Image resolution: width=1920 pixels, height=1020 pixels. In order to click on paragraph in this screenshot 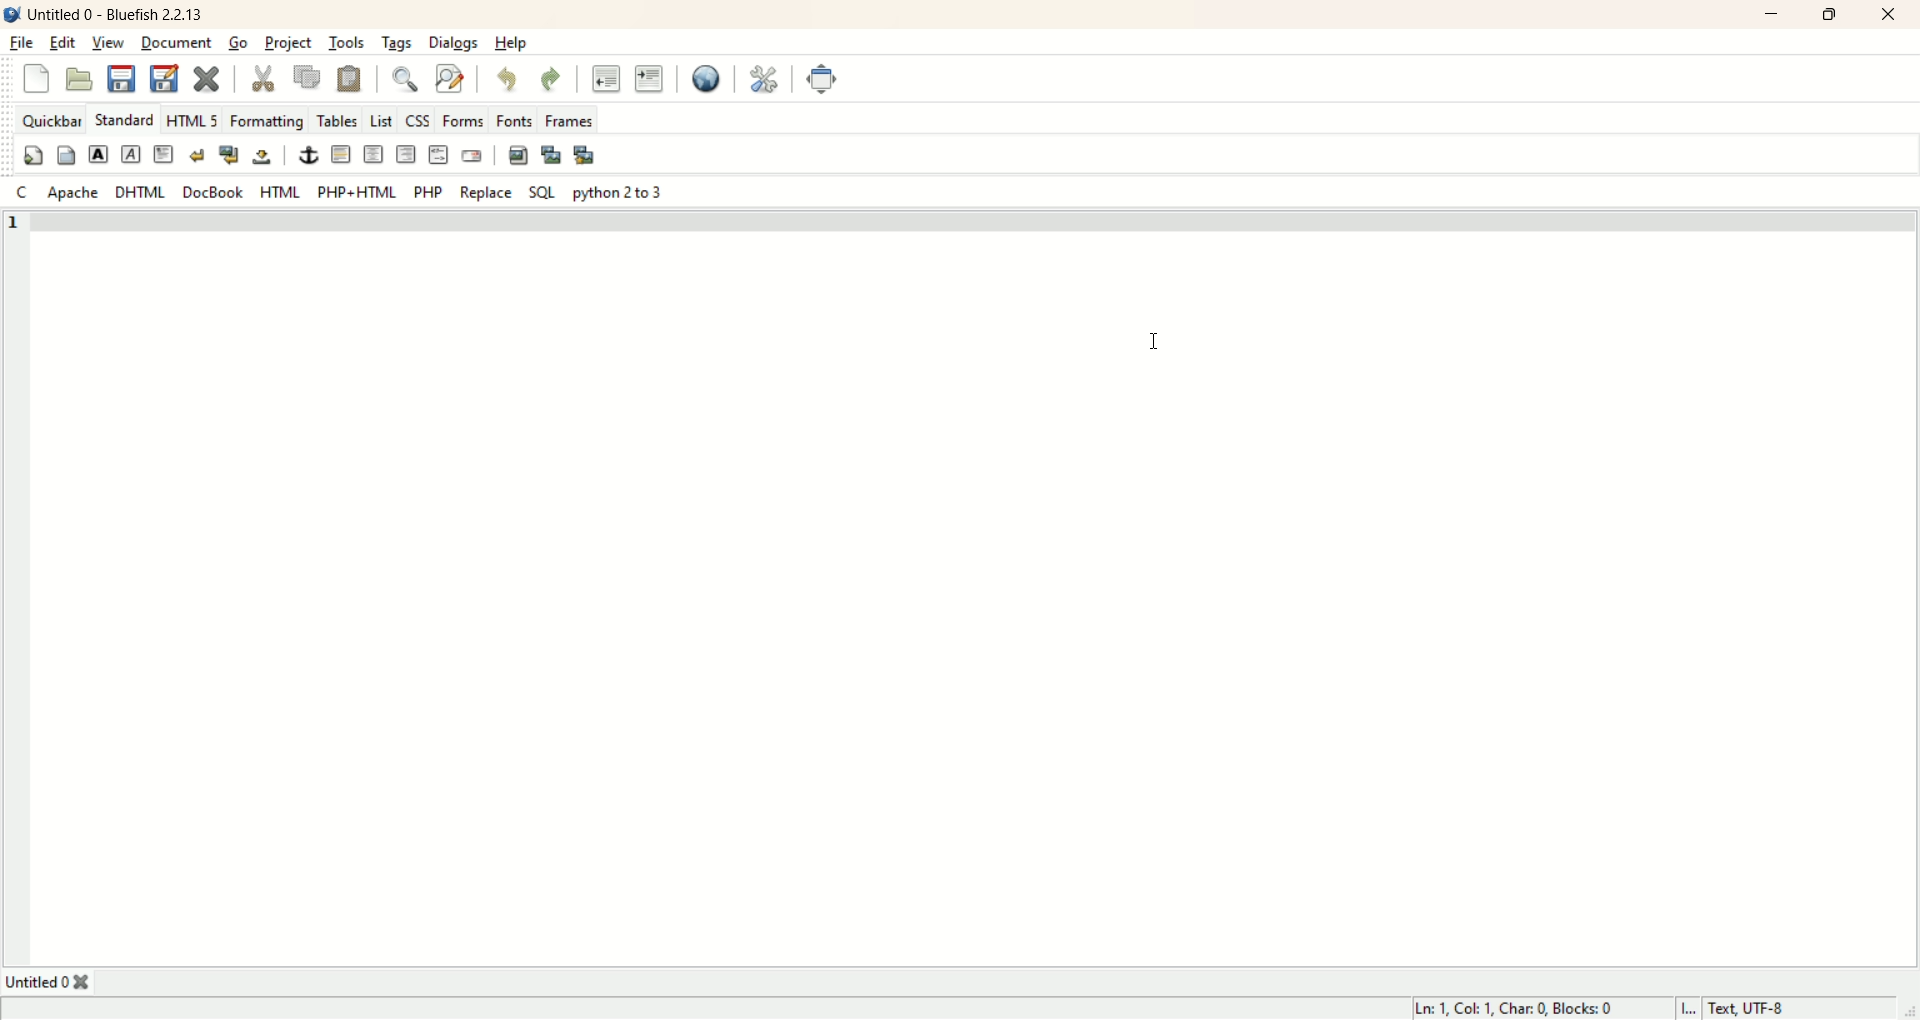, I will do `click(164, 155)`.